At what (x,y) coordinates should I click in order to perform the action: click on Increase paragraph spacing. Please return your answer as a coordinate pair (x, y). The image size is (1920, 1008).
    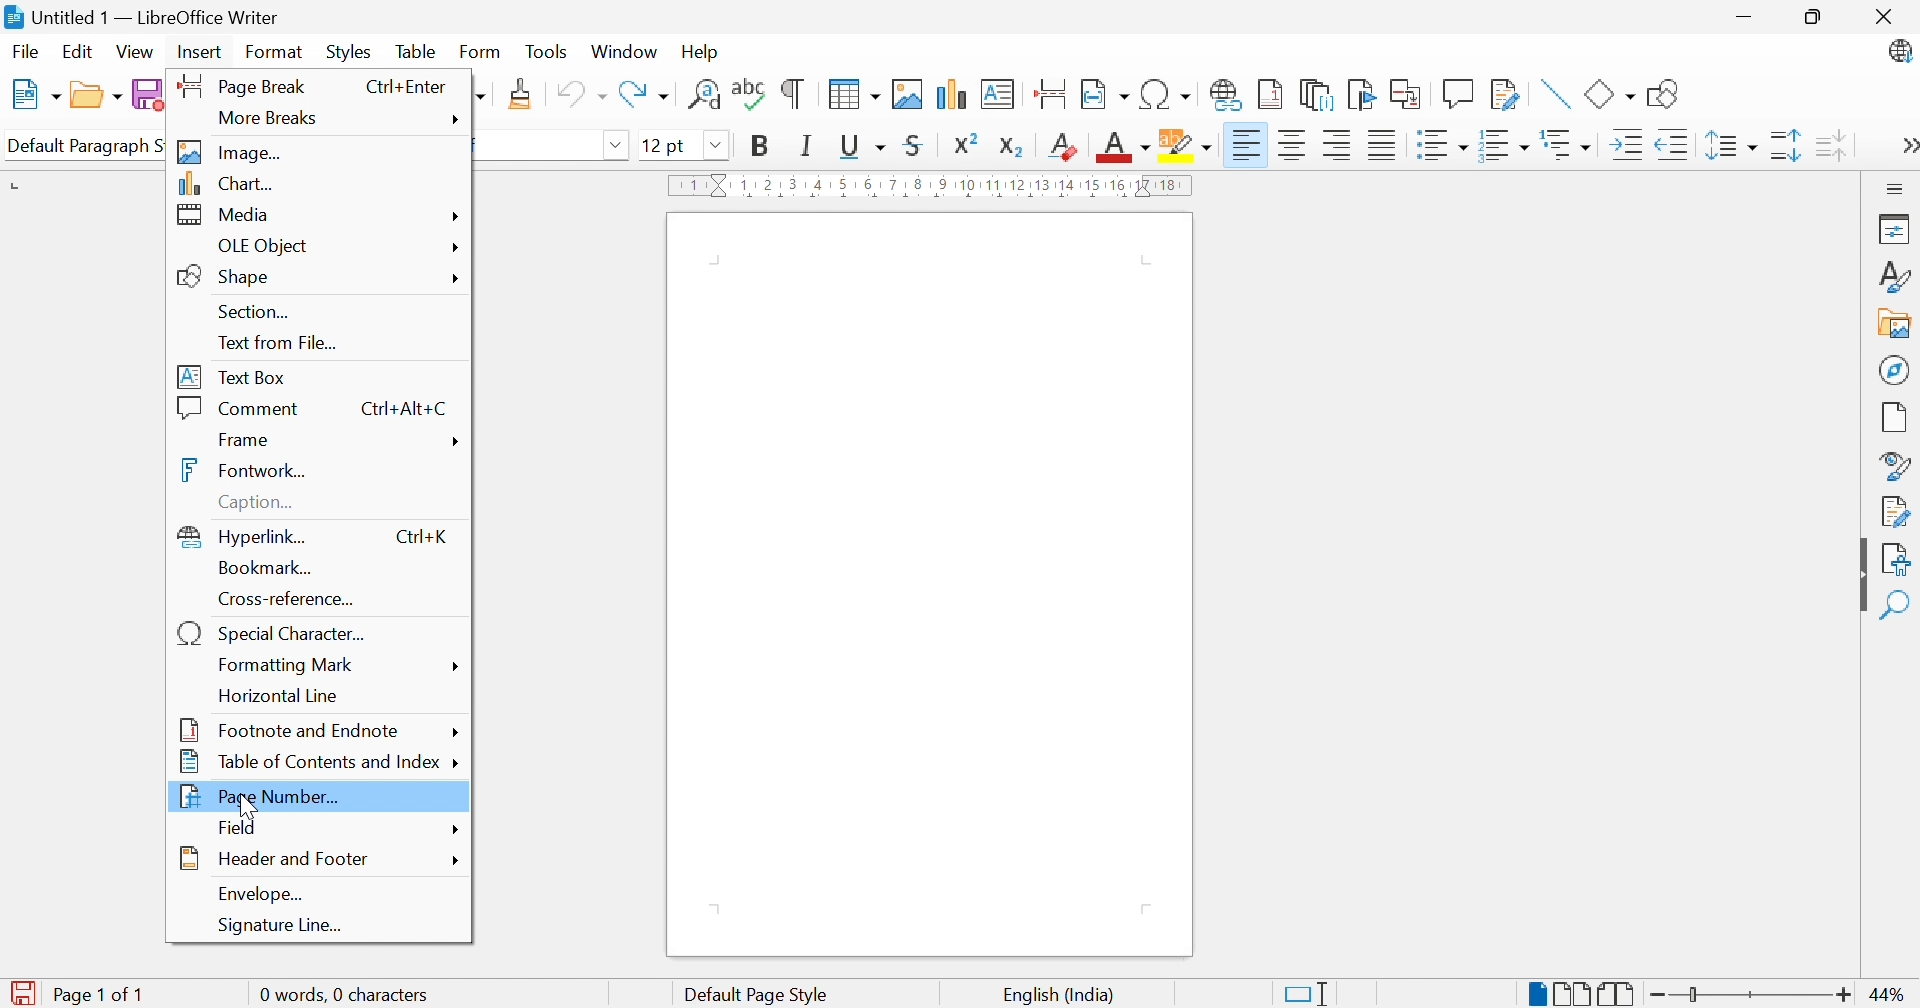
    Looking at the image, I should click on (1787, 147).